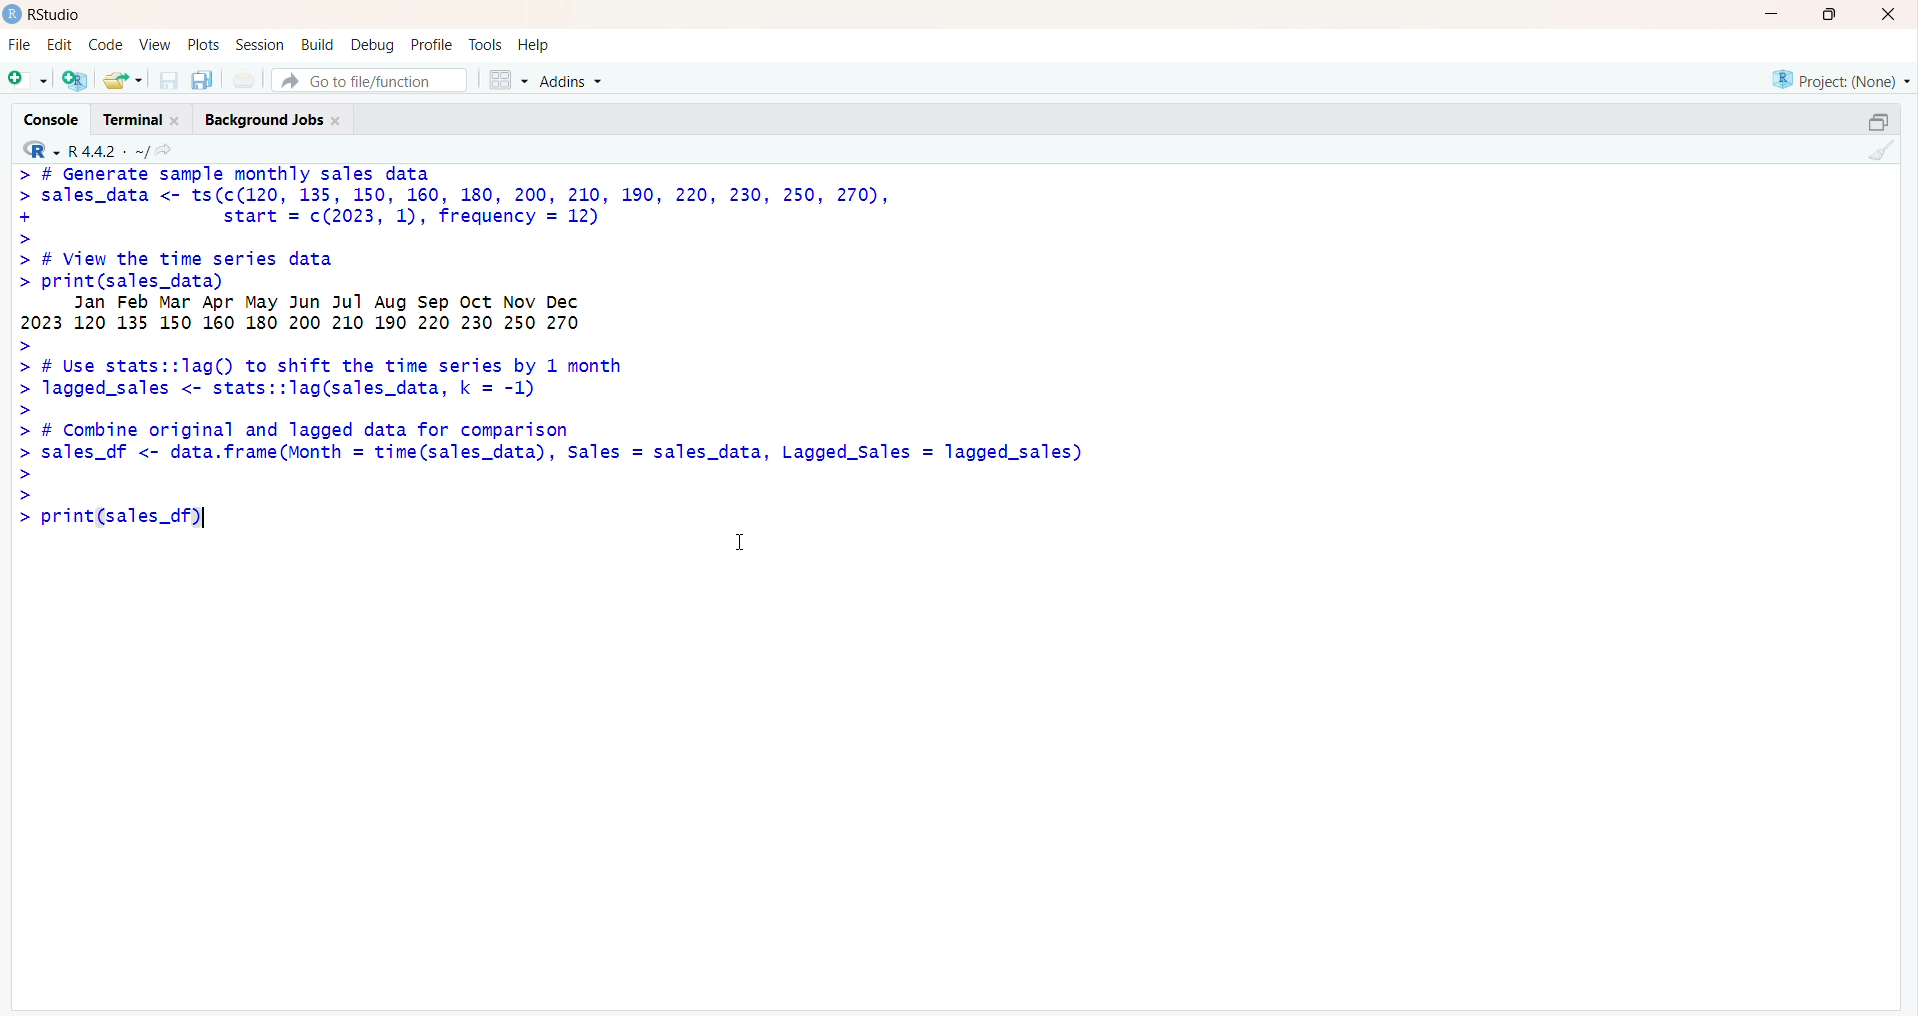  I want to click on go to file/function, so click(361, 81).